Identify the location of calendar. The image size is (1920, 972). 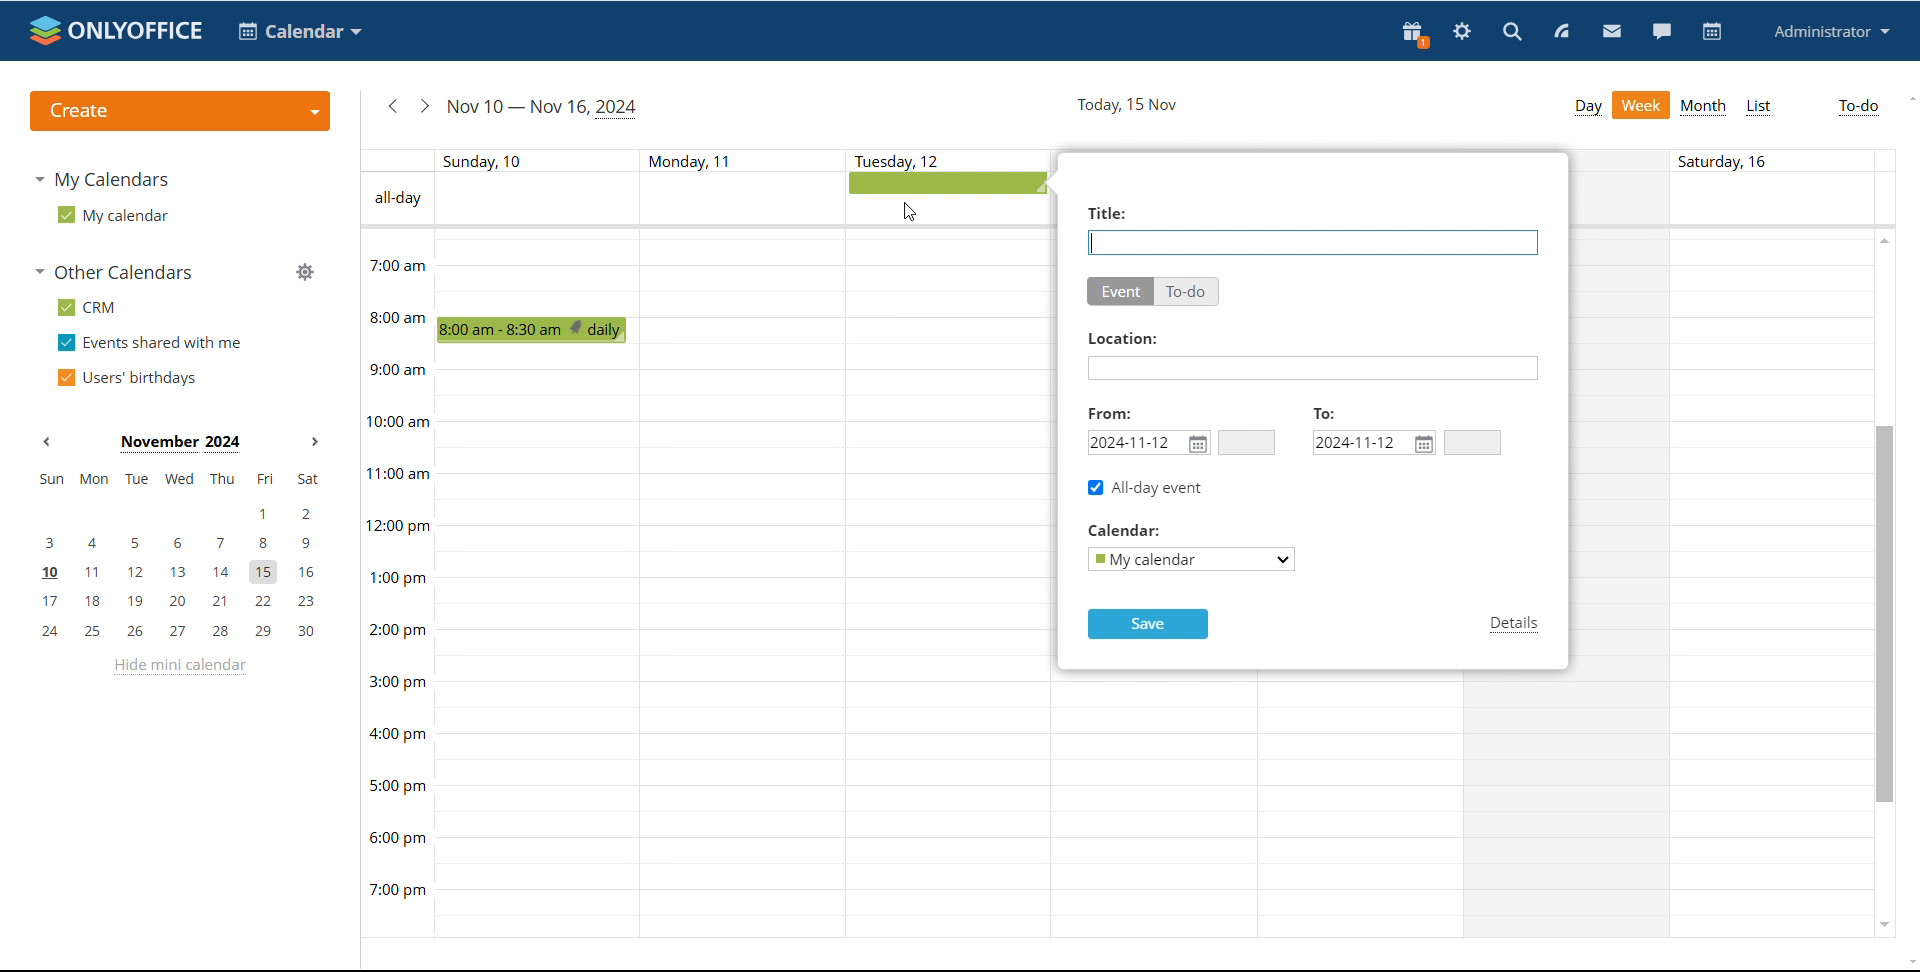
(1710, 32).